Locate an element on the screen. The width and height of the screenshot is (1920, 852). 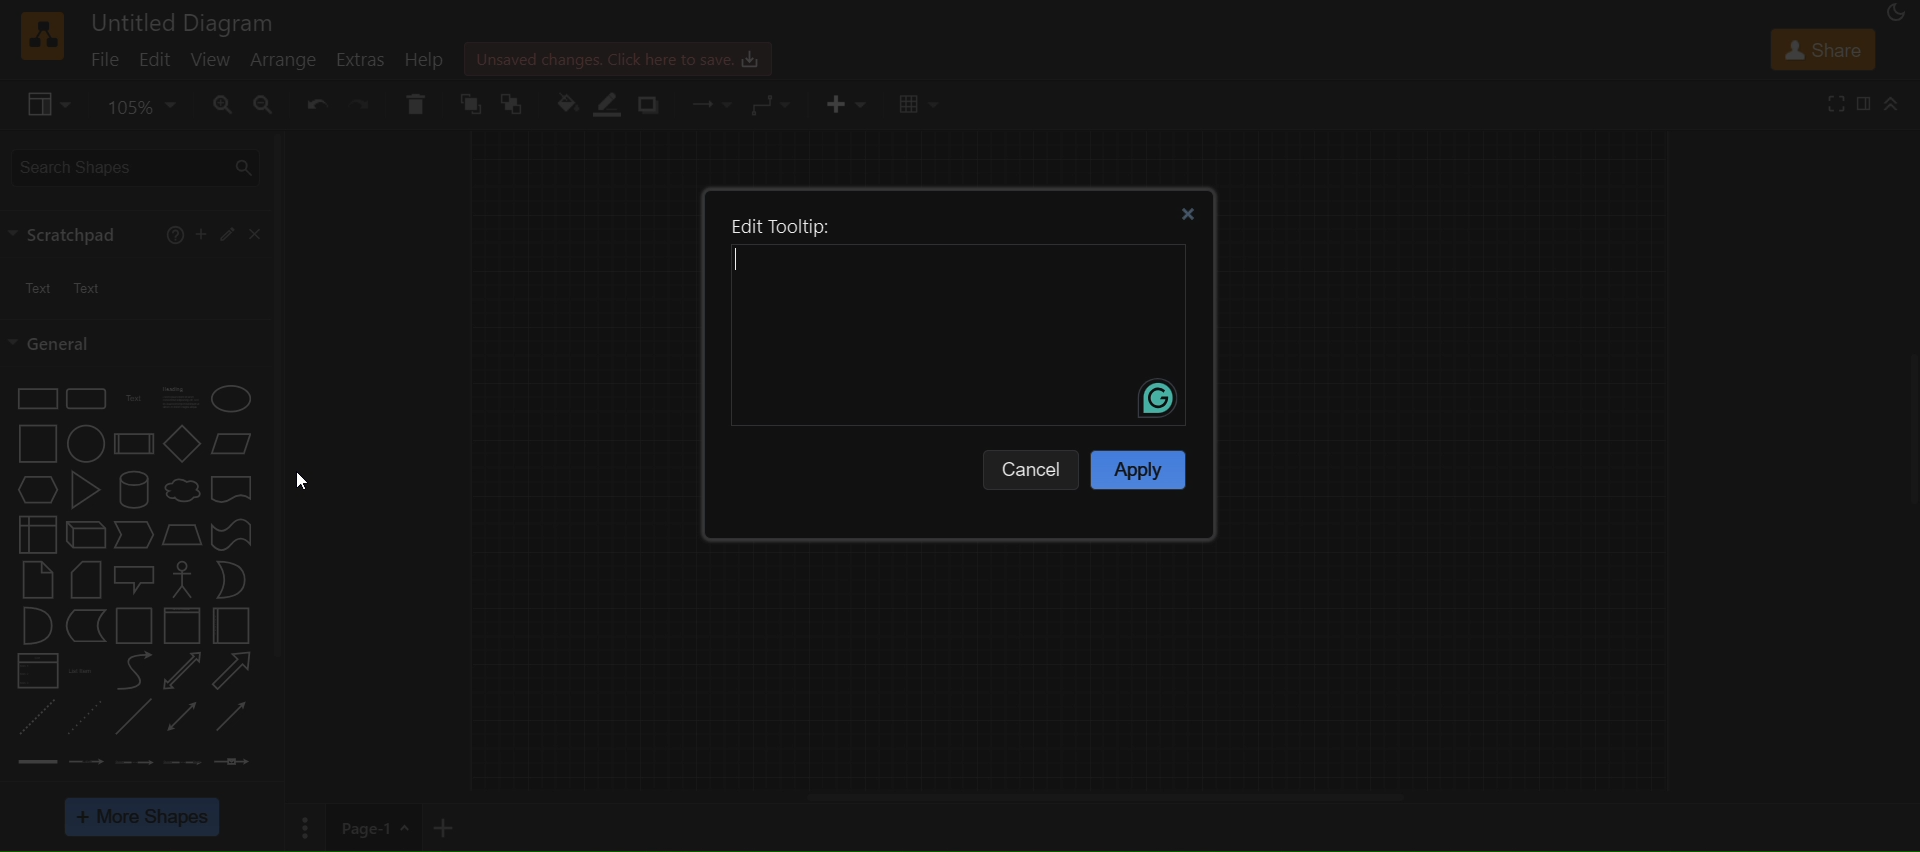
zoom is located at coordinates (141, 107).